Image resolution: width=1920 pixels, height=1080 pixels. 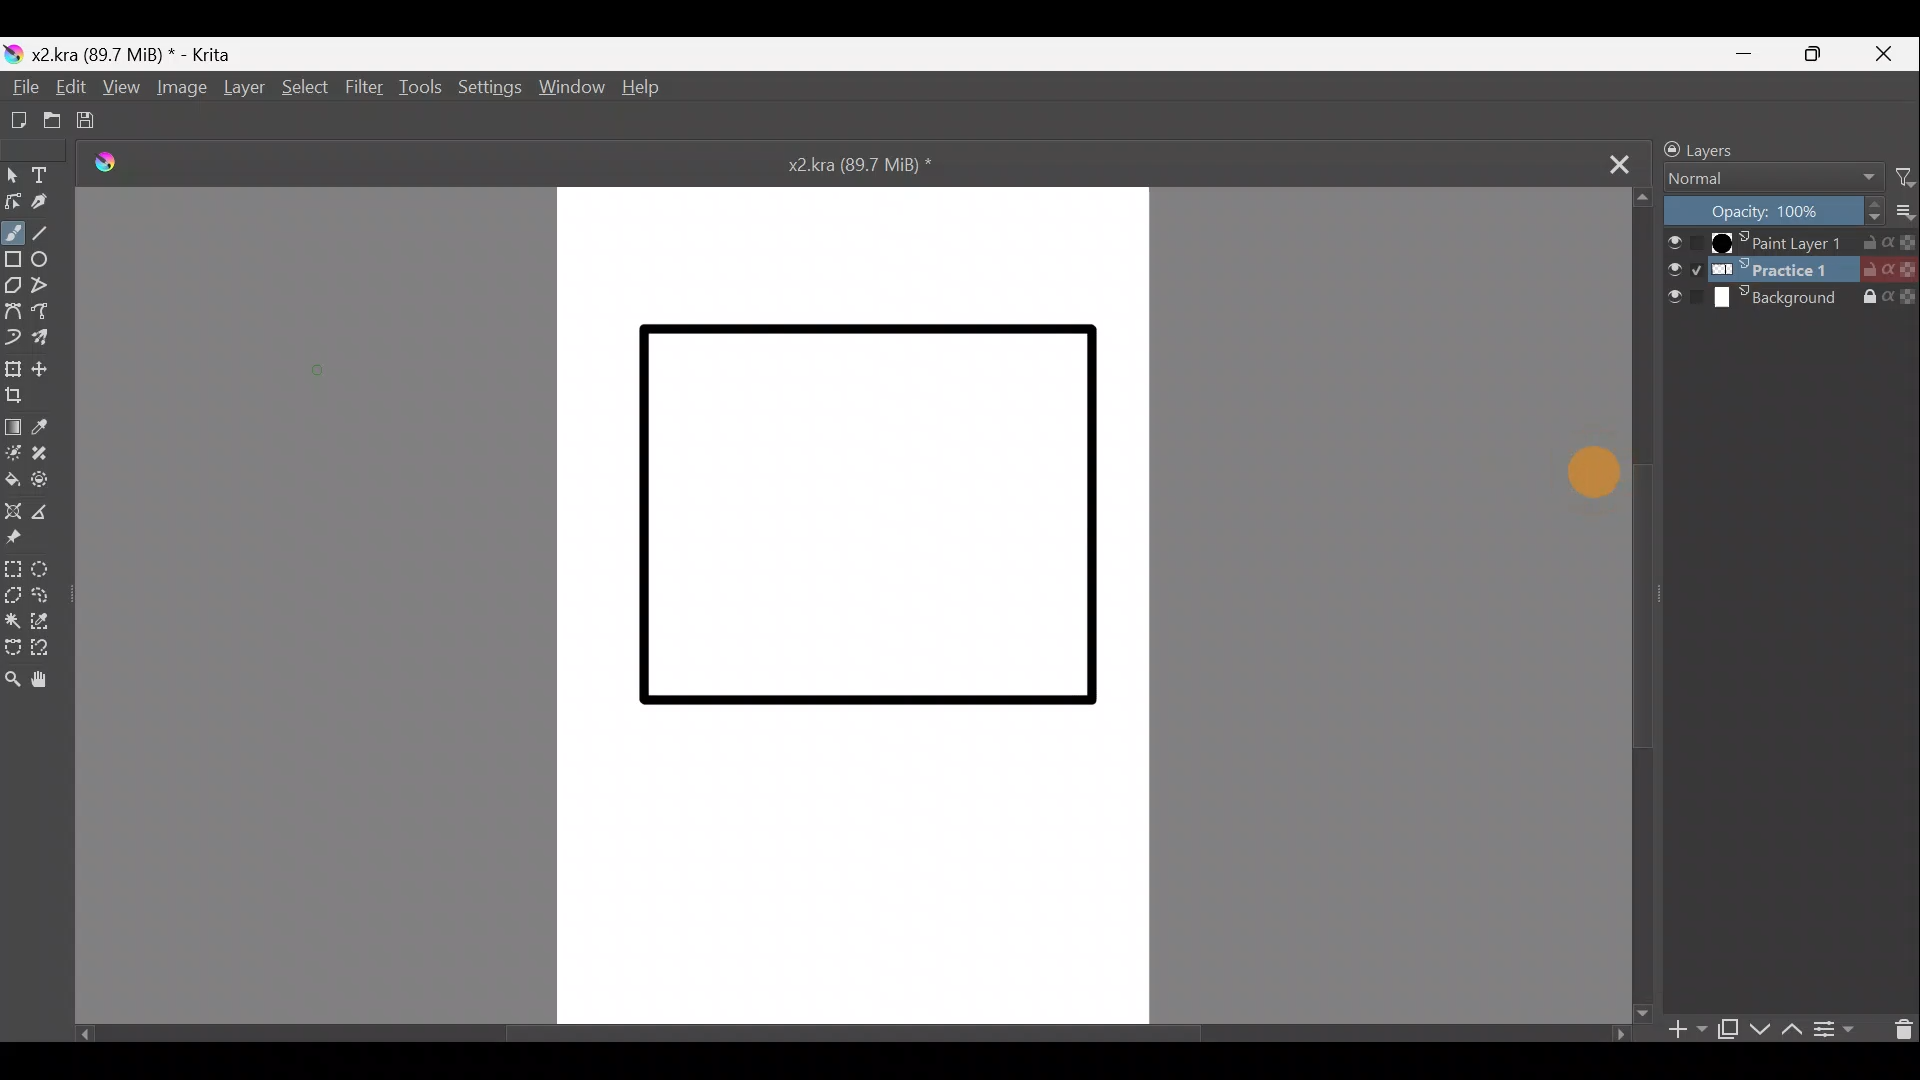 What do you see at coordinates (1586, 471) in the screenshot?
I see `Cursor` at bounding box center [1586, 471].